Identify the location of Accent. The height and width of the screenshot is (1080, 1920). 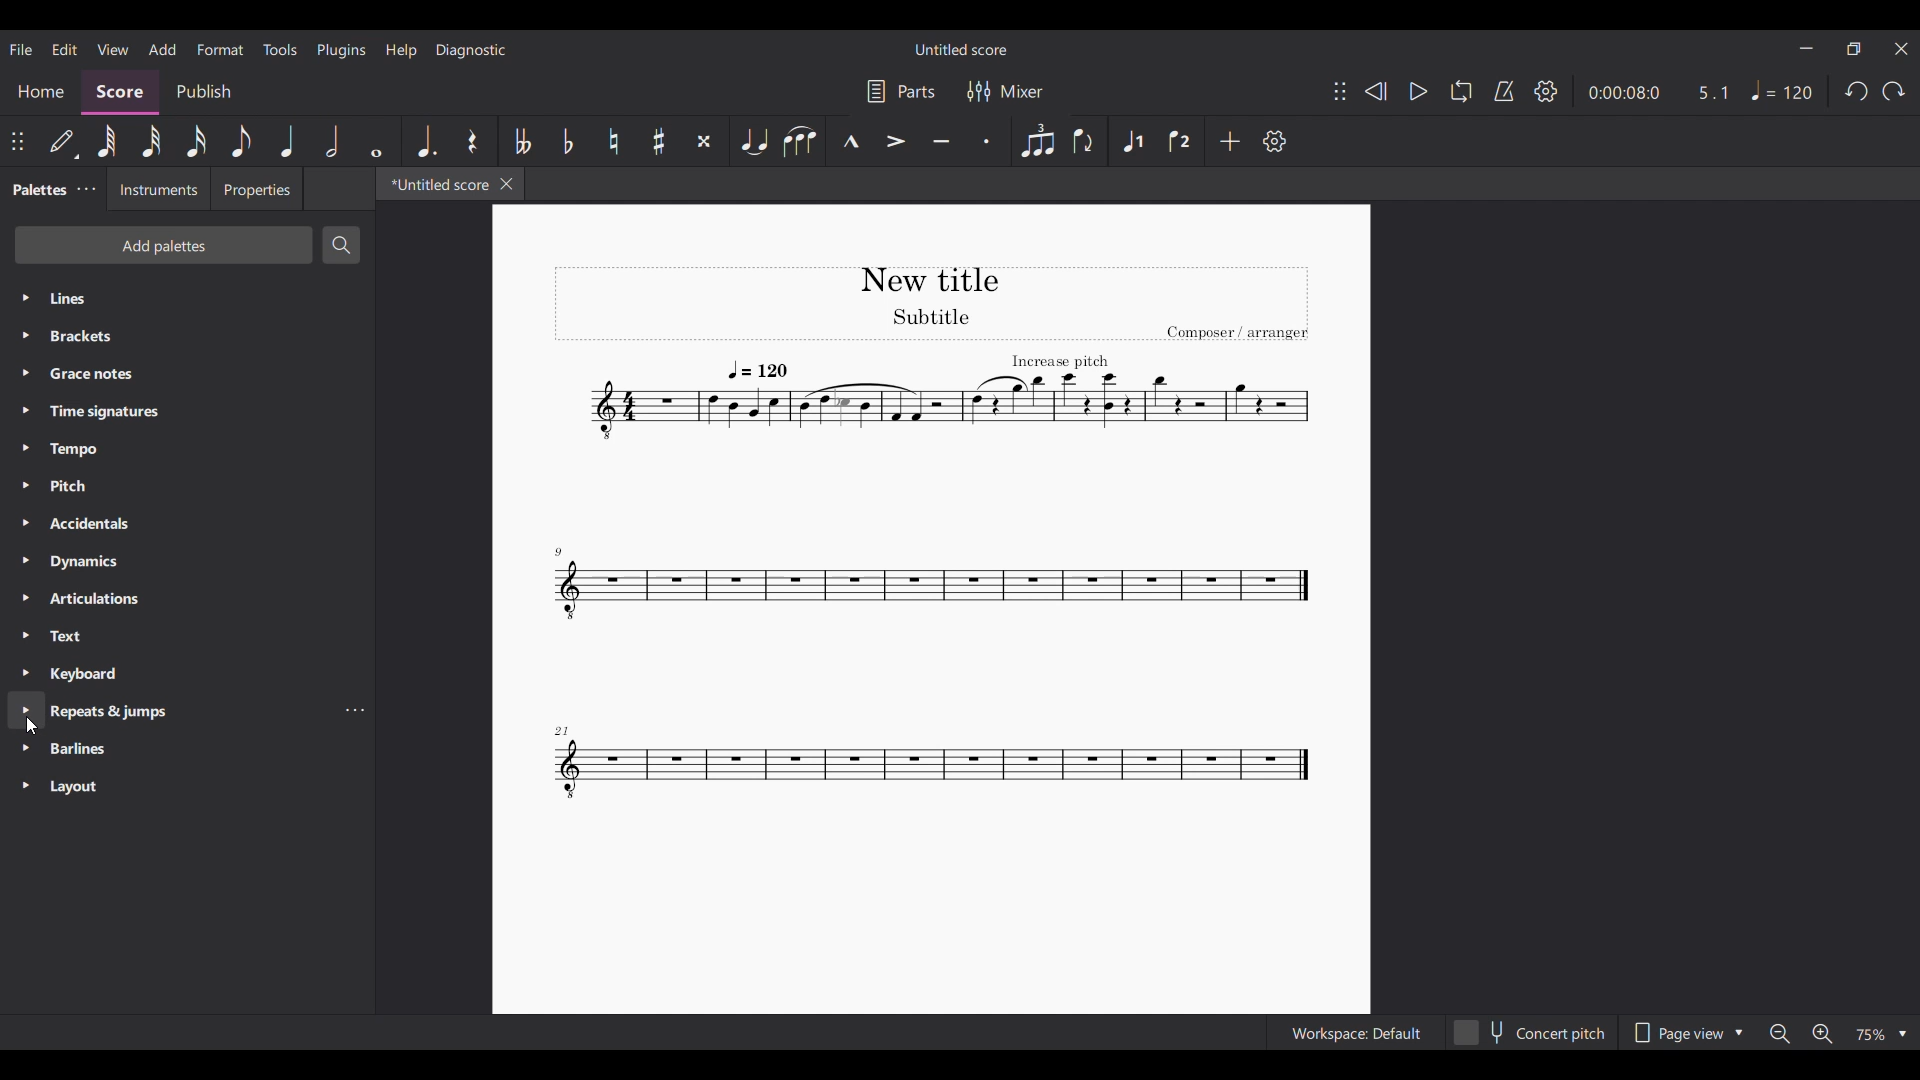
(897, 142).